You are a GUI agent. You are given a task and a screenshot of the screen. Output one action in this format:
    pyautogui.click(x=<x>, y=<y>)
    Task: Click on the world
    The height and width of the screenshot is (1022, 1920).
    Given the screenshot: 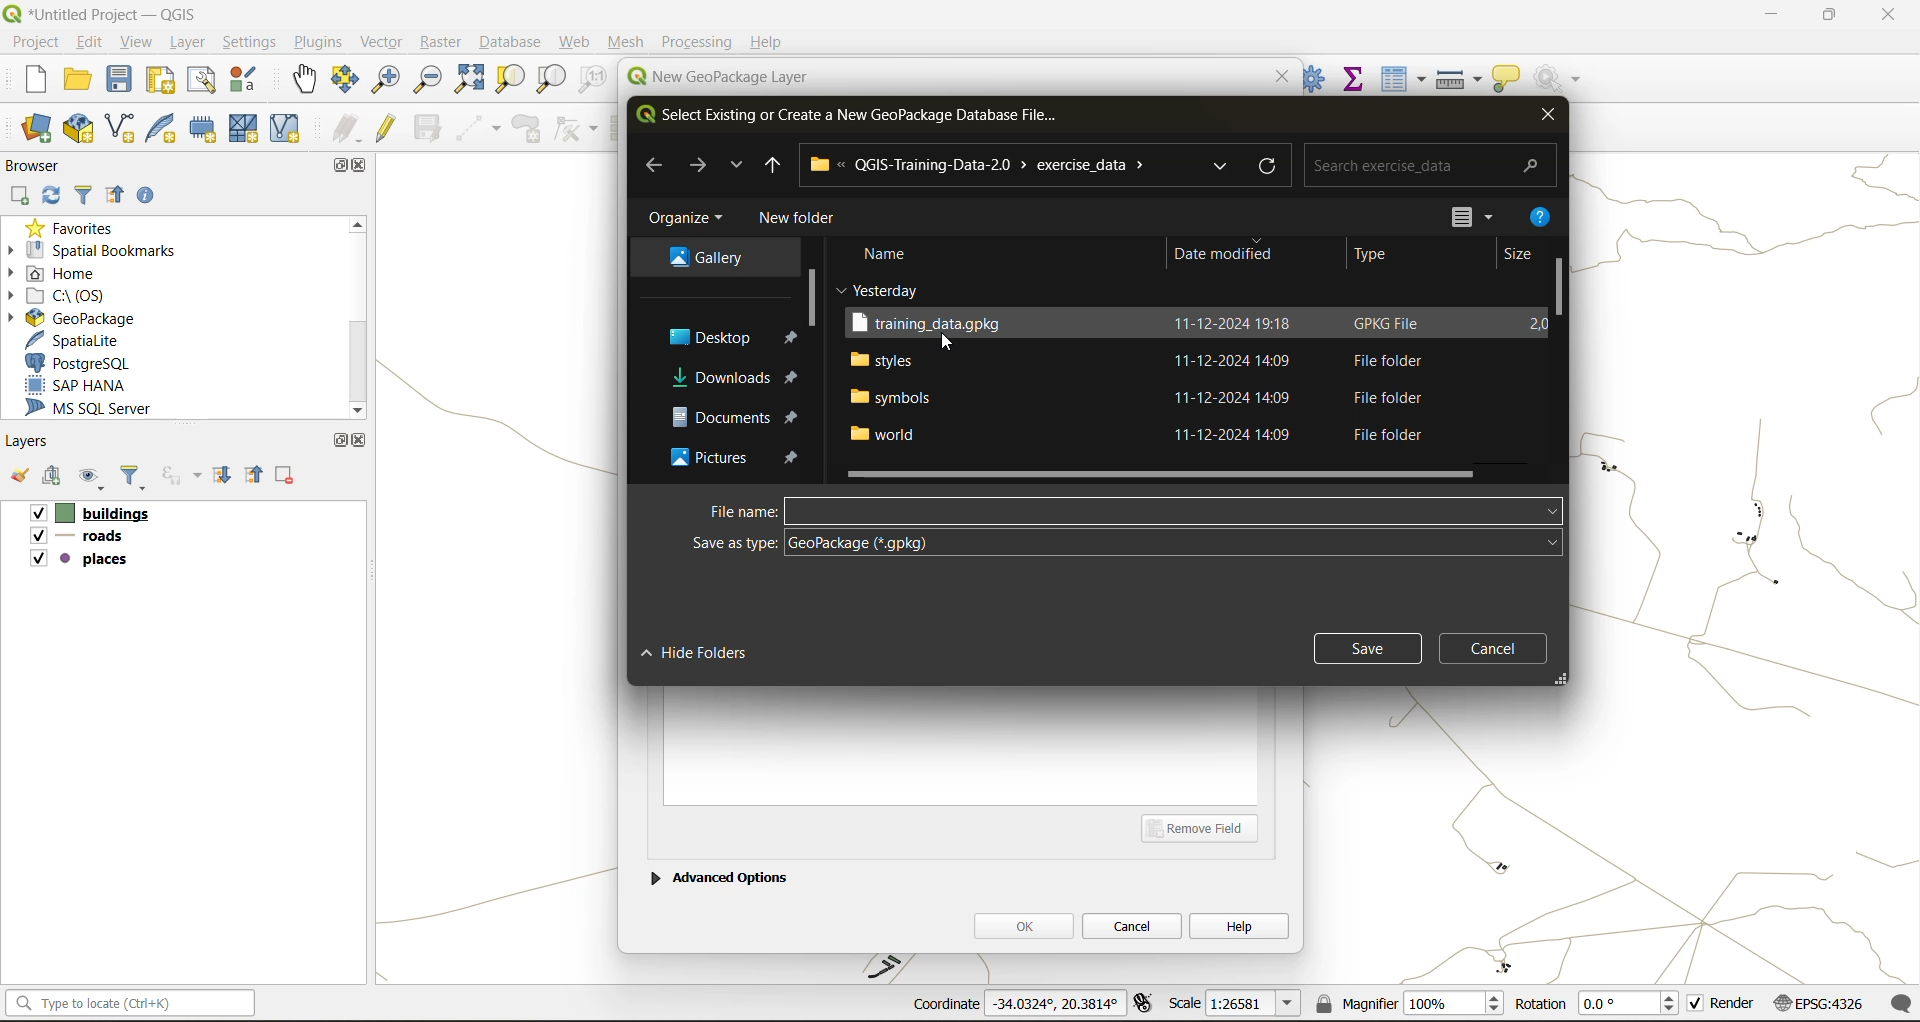 What is the action you would take?
    pyautogui.click(x=887, y=436)
    